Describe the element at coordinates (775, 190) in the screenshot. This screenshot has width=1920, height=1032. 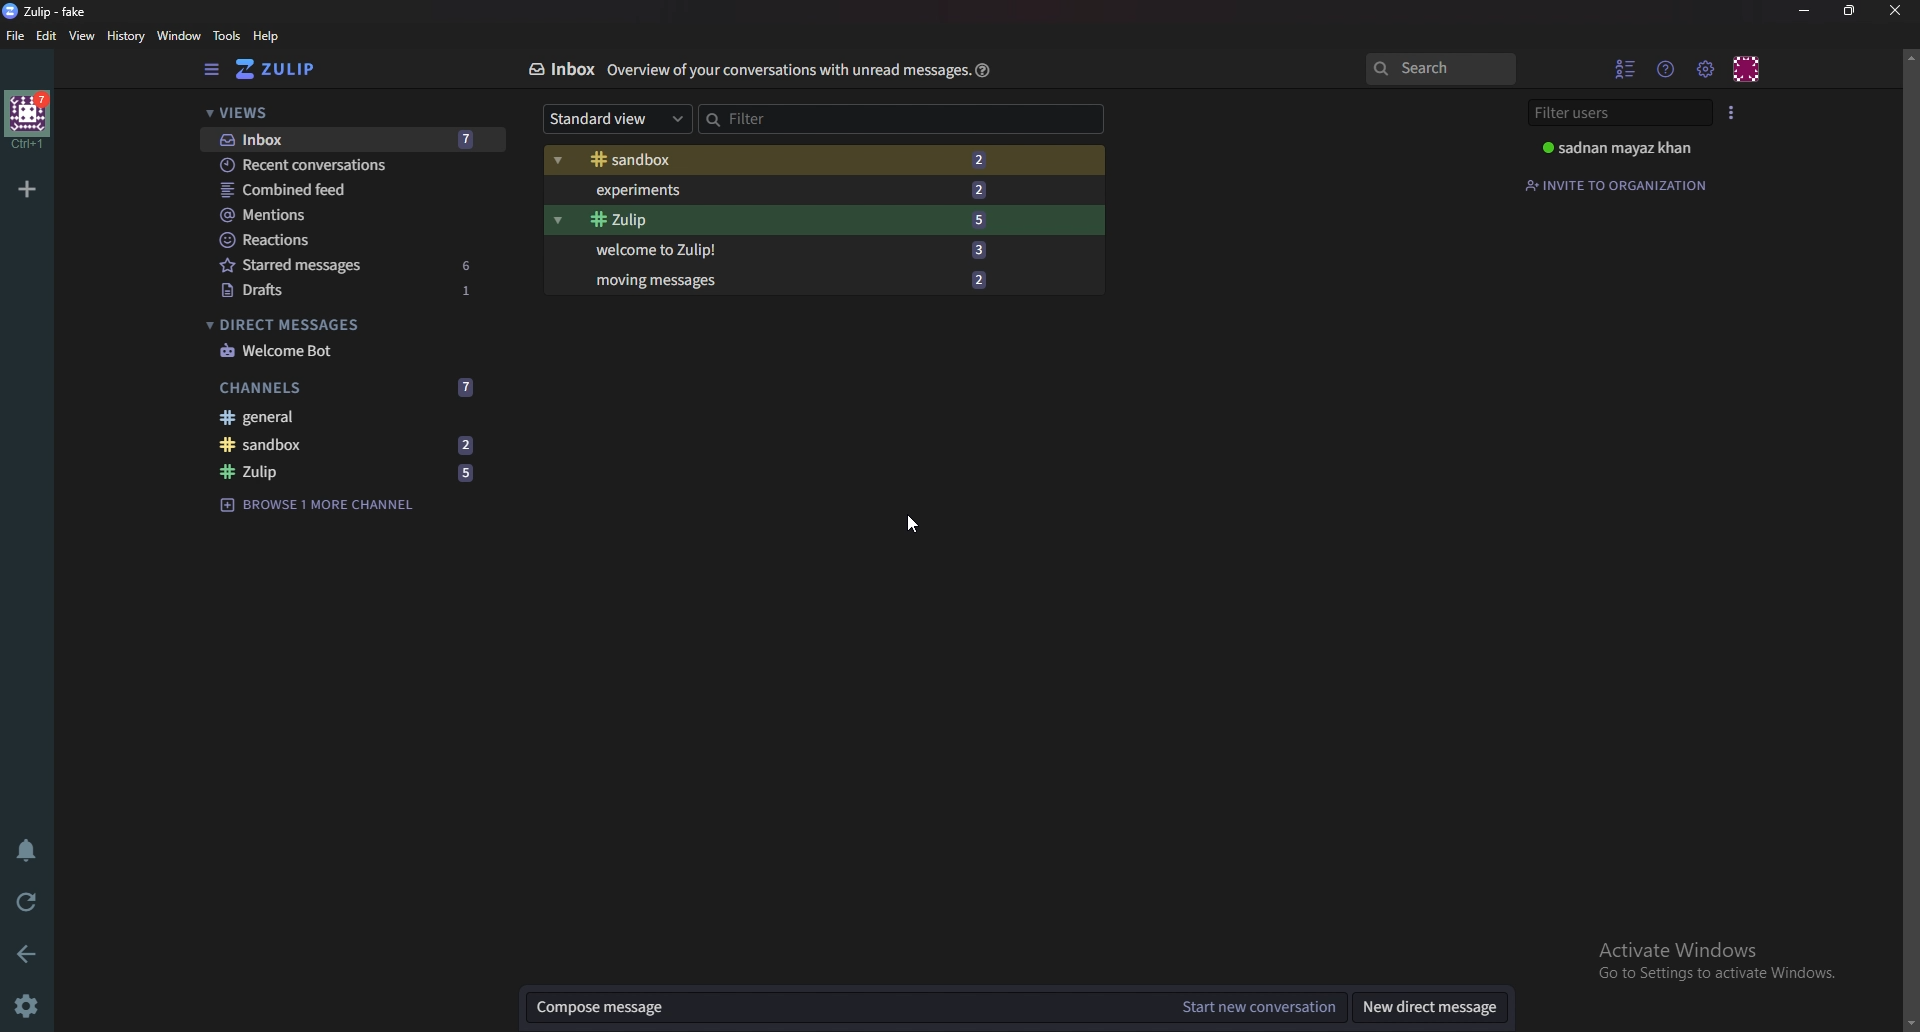
I see `Experiments 2` at that location.